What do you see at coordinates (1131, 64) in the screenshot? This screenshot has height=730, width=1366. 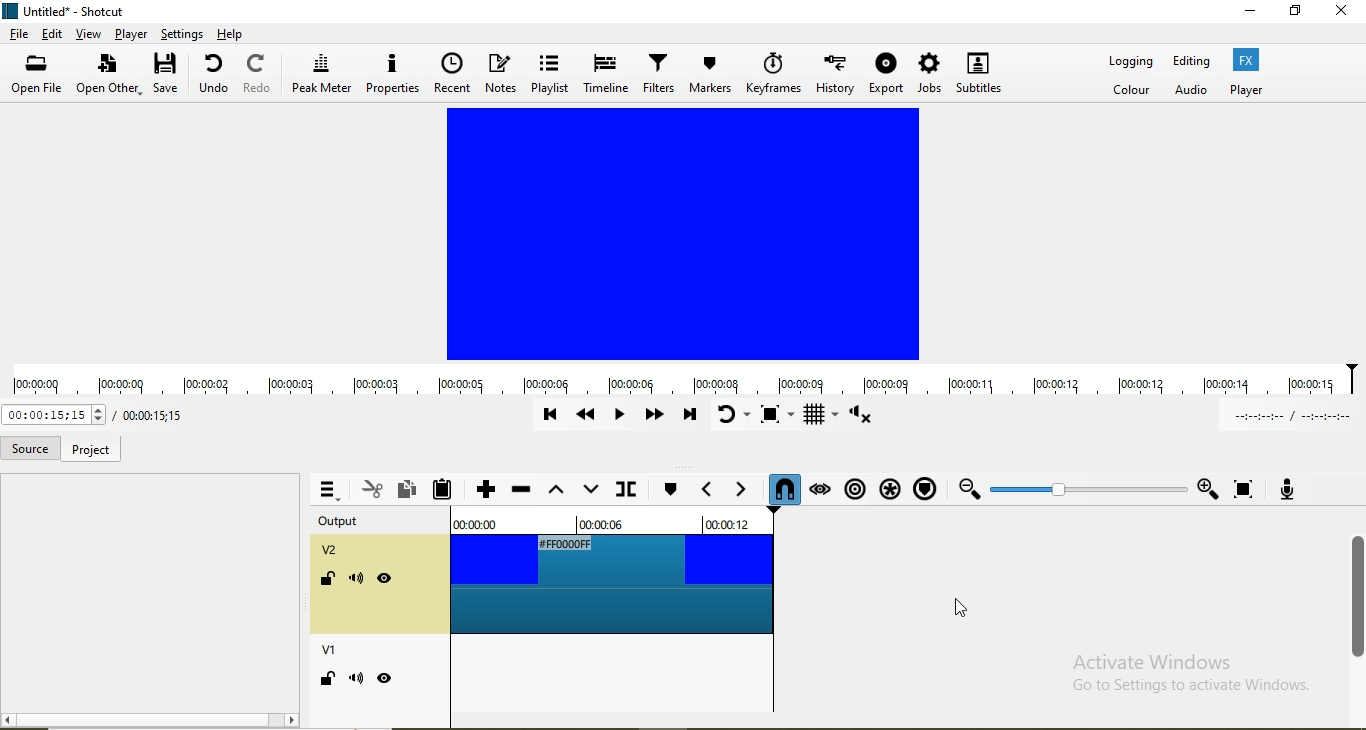 I see `Logging` at bounding box center [1131, 64].